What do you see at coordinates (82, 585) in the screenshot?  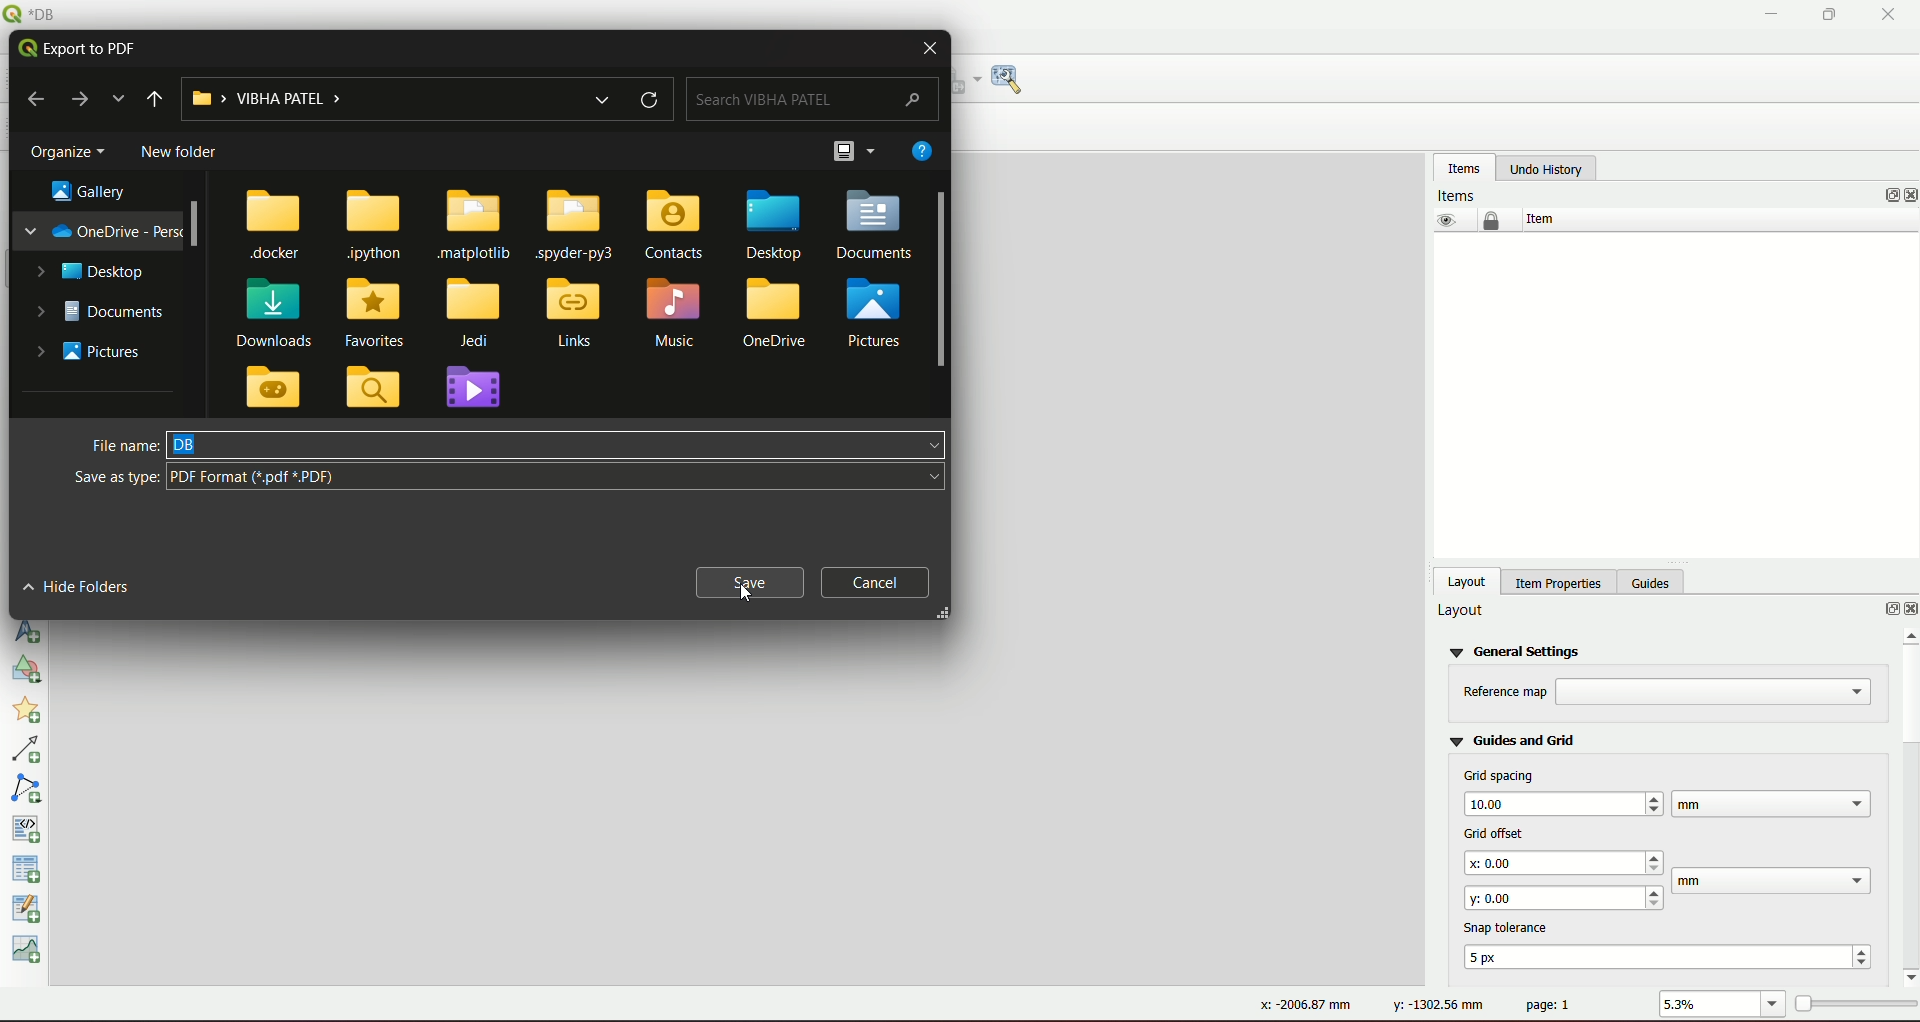 I see `Hide folders` at bounding box center [82, 585].